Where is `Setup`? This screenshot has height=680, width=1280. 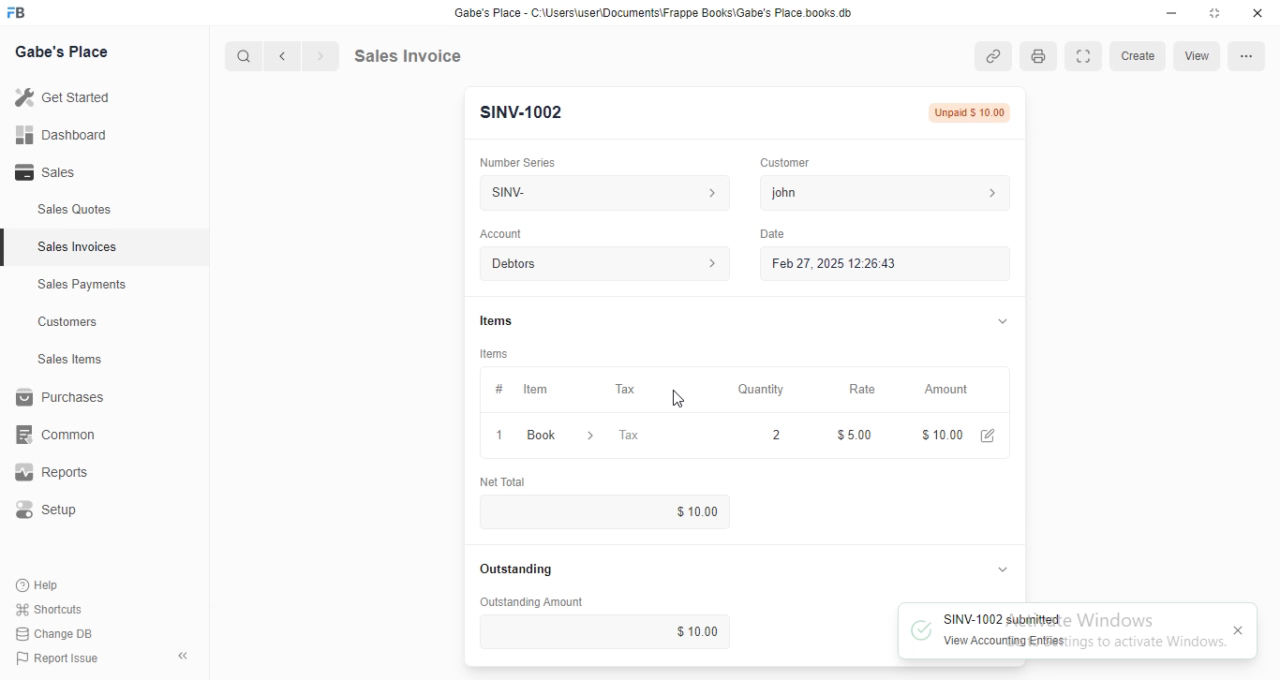
Setup is located at coordinates (48, 507).